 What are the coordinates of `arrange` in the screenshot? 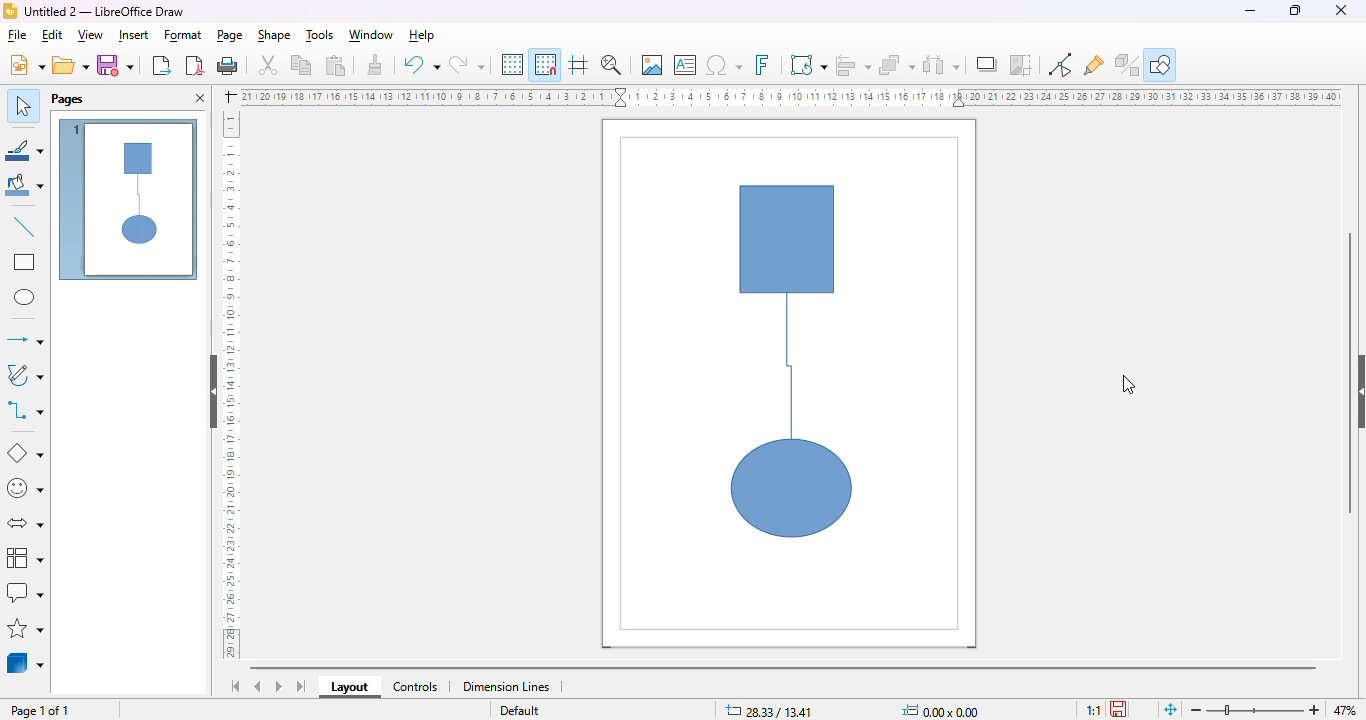 It's located at (897, 65).